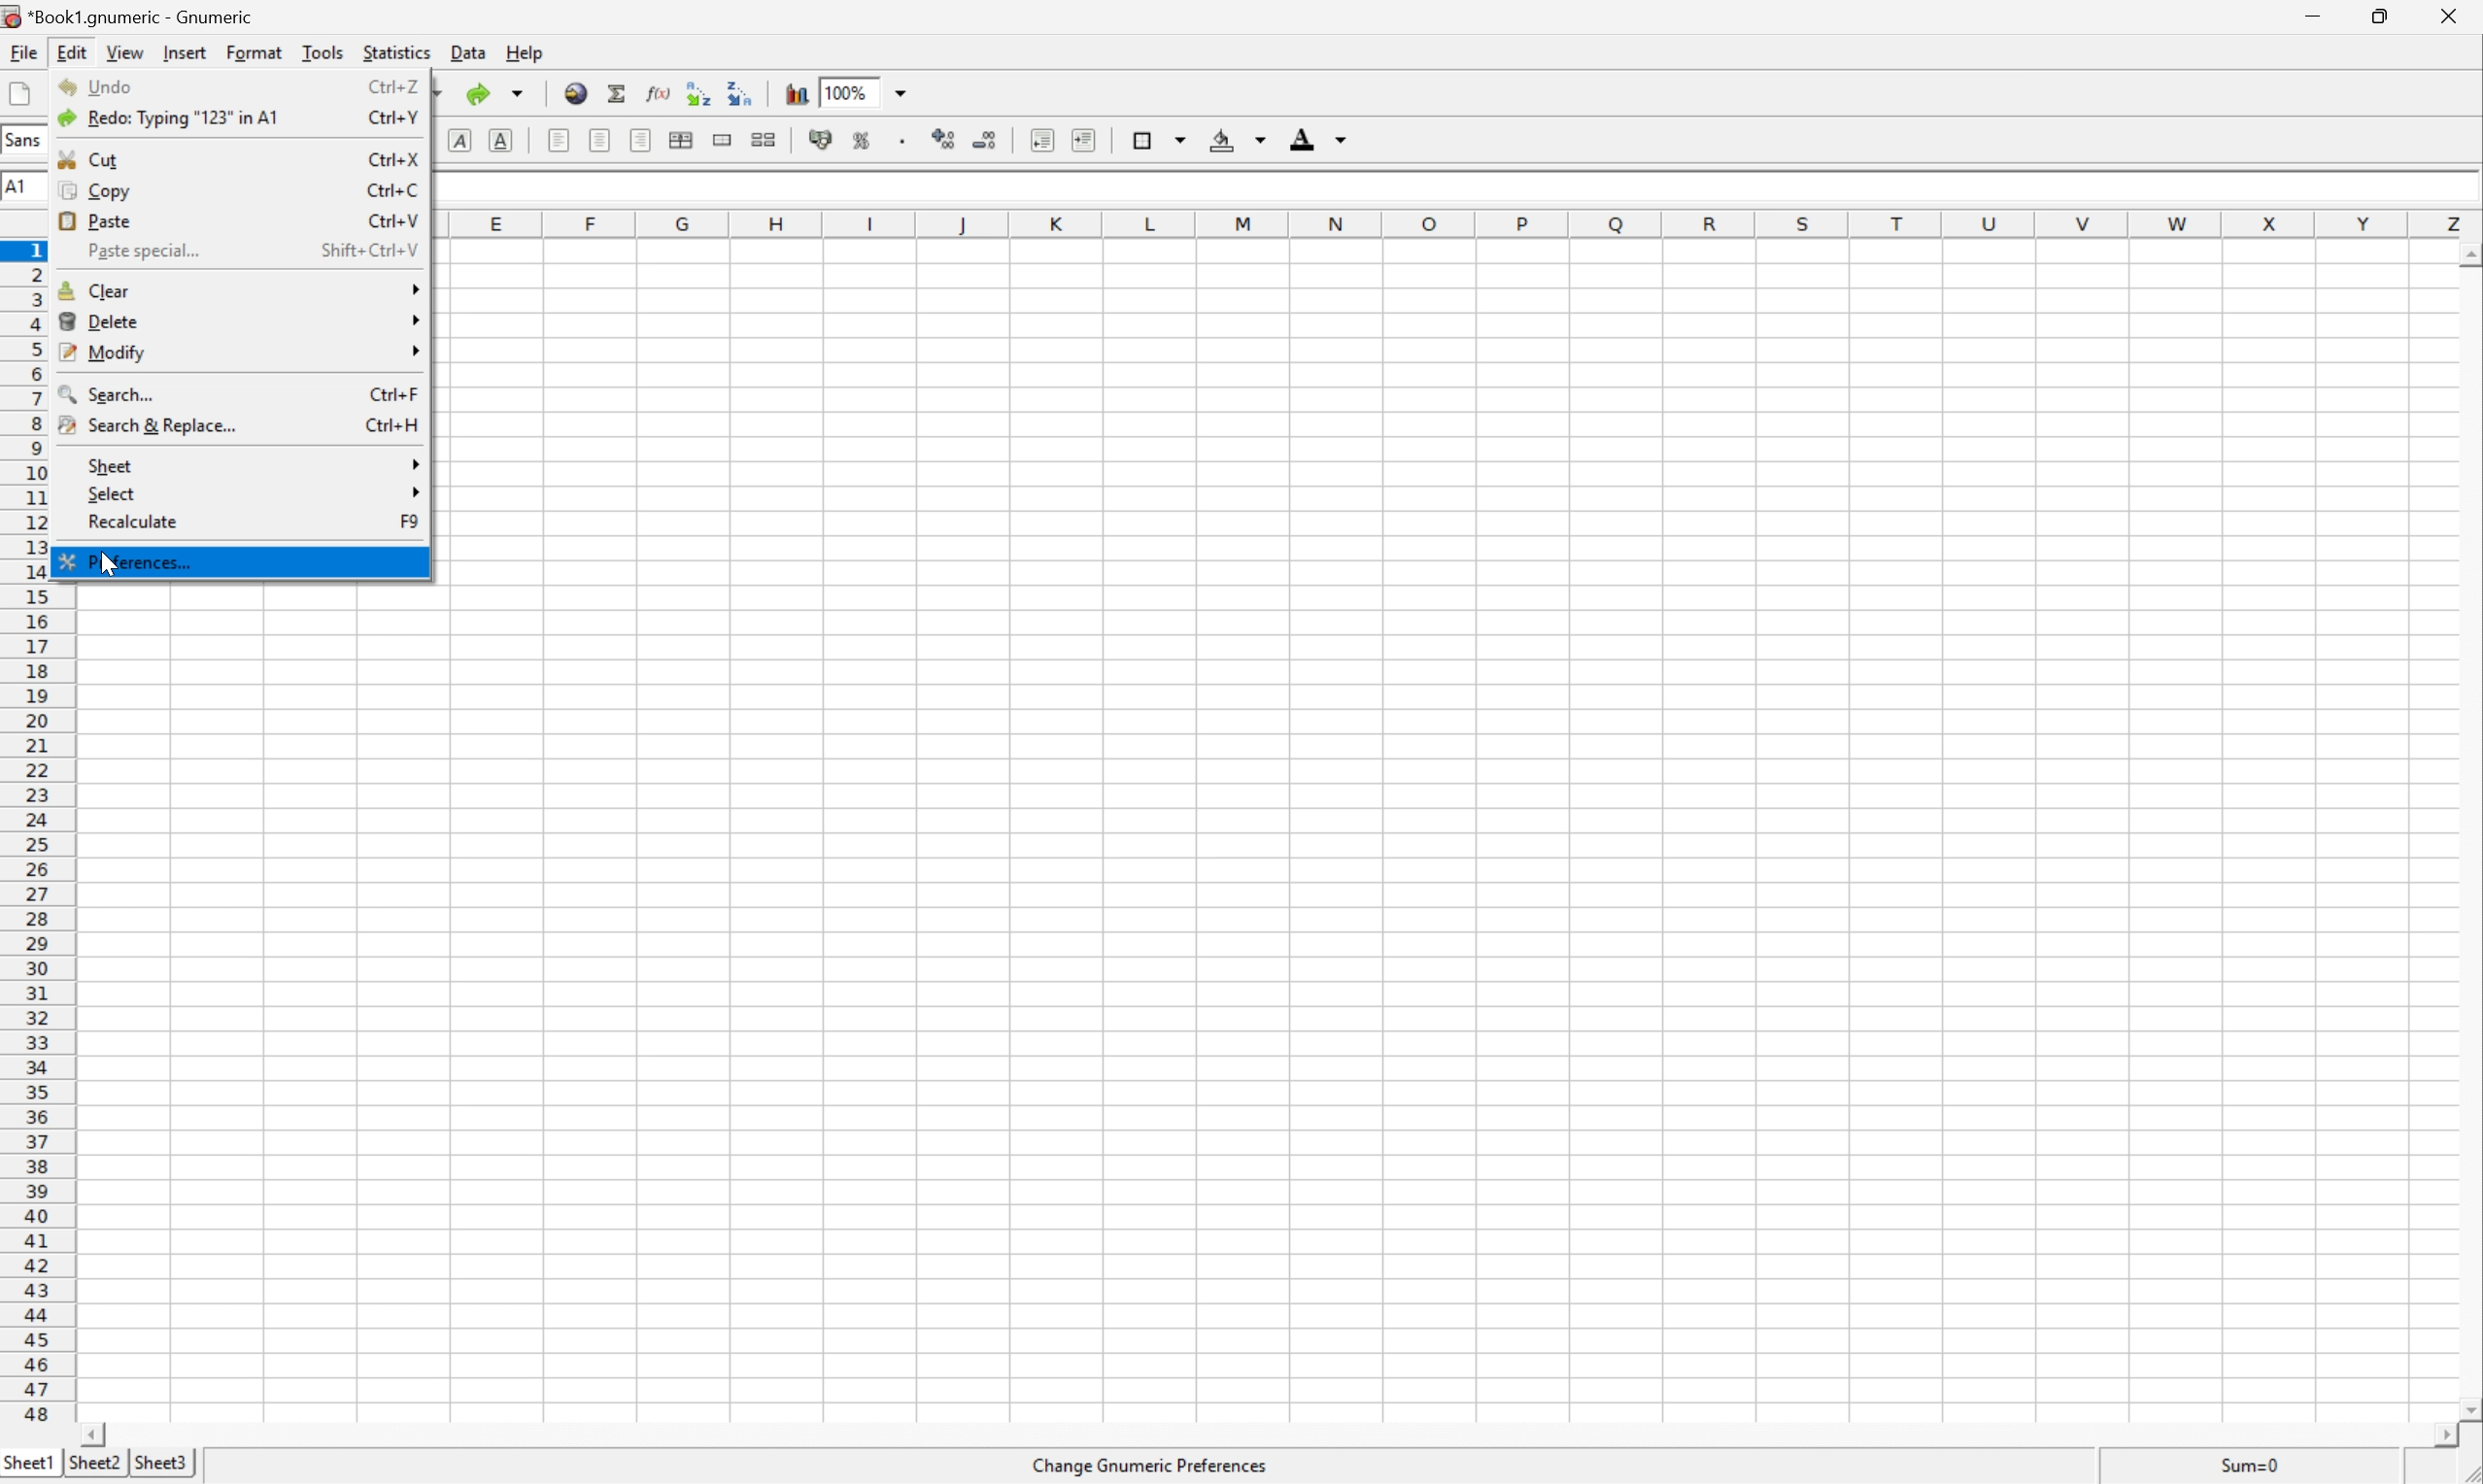 The image size is (2483, 1484). Describe the element at coordinates (396, 51) in the screenshot. I see `statistics` at that location.